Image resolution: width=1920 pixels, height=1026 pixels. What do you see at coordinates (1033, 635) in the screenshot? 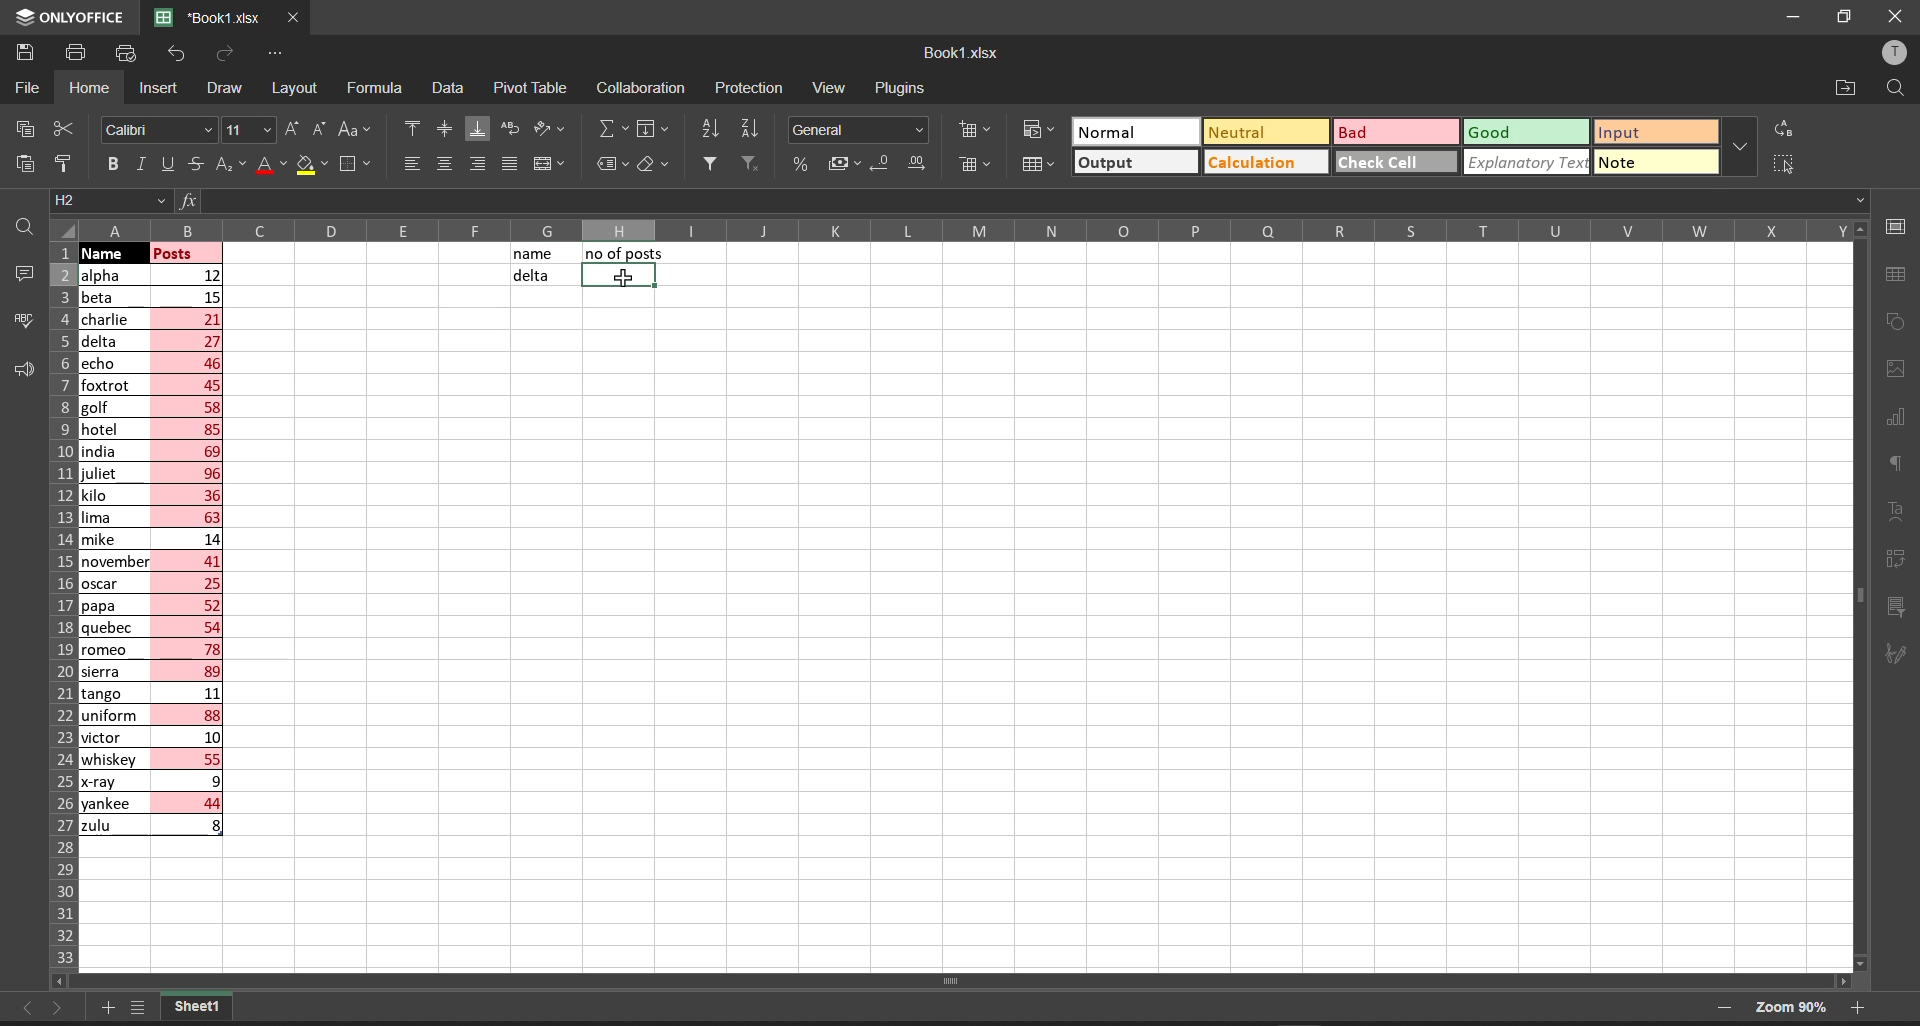
I see `emty cell` at bounding box center [1033, 635].